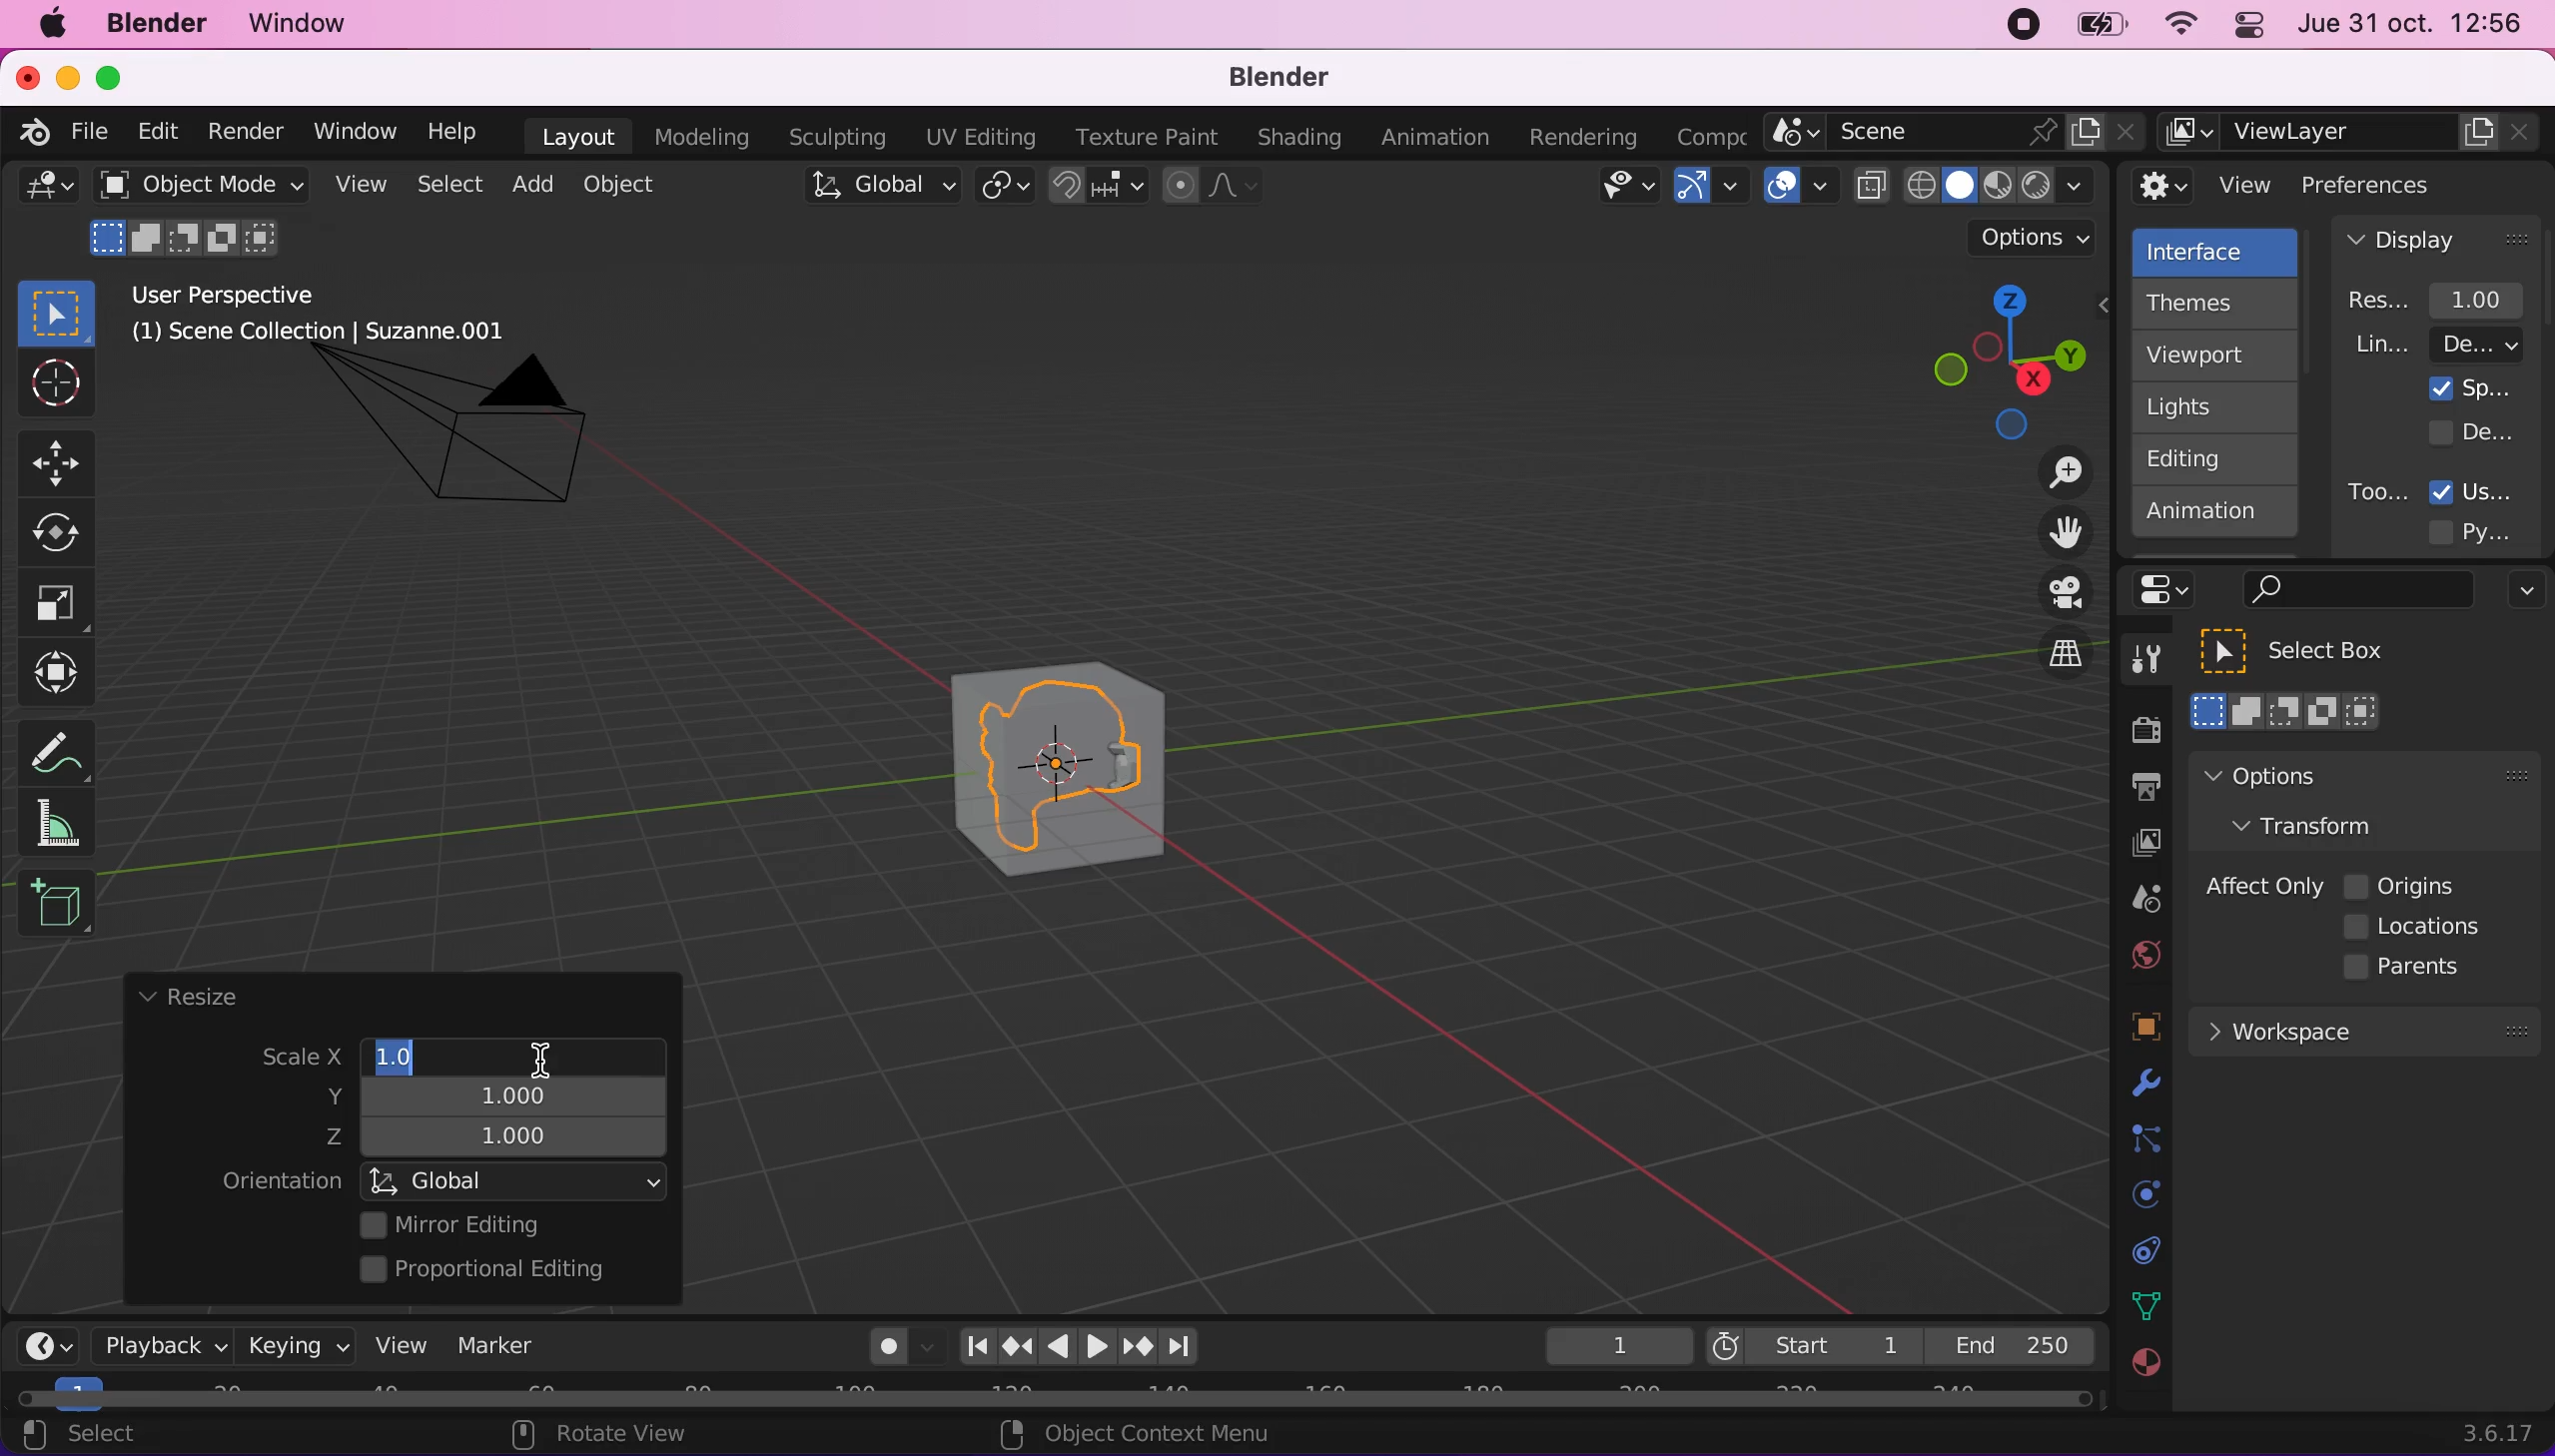 This screenshot has height=1456, width=2555. I want to click on window, so click(353, 131).